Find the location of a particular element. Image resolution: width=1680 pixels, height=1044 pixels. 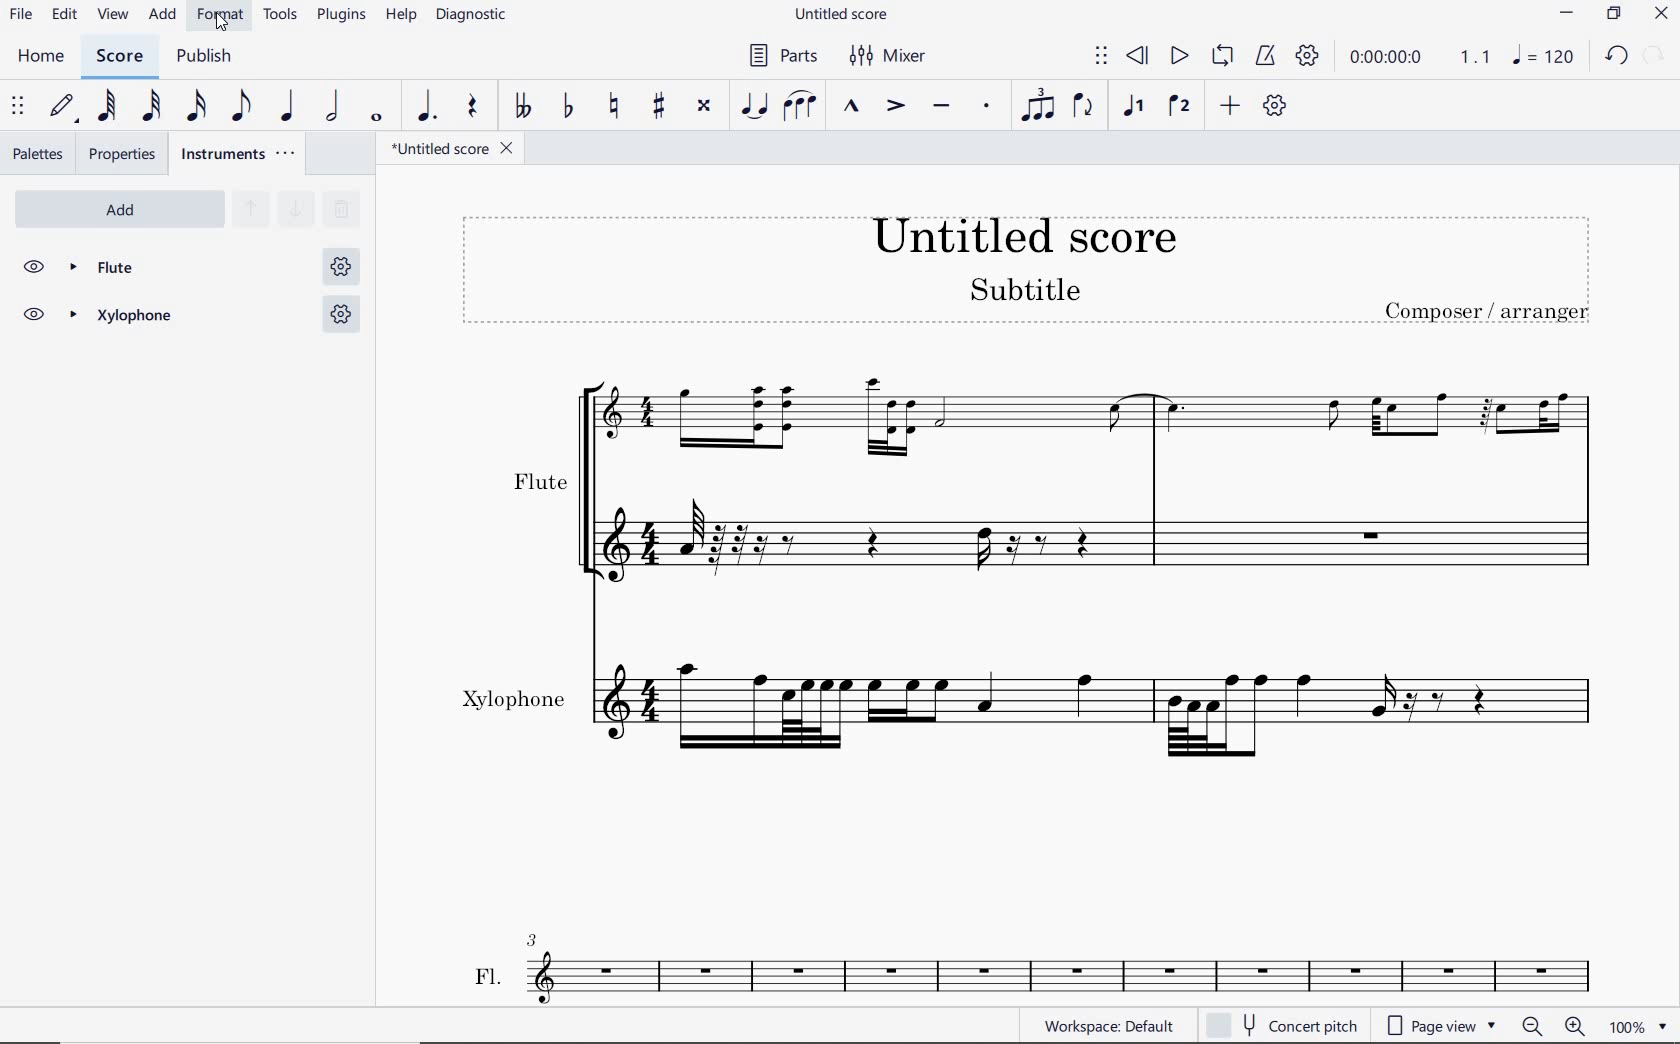

PALETTES is located at coordinates (36, 154).